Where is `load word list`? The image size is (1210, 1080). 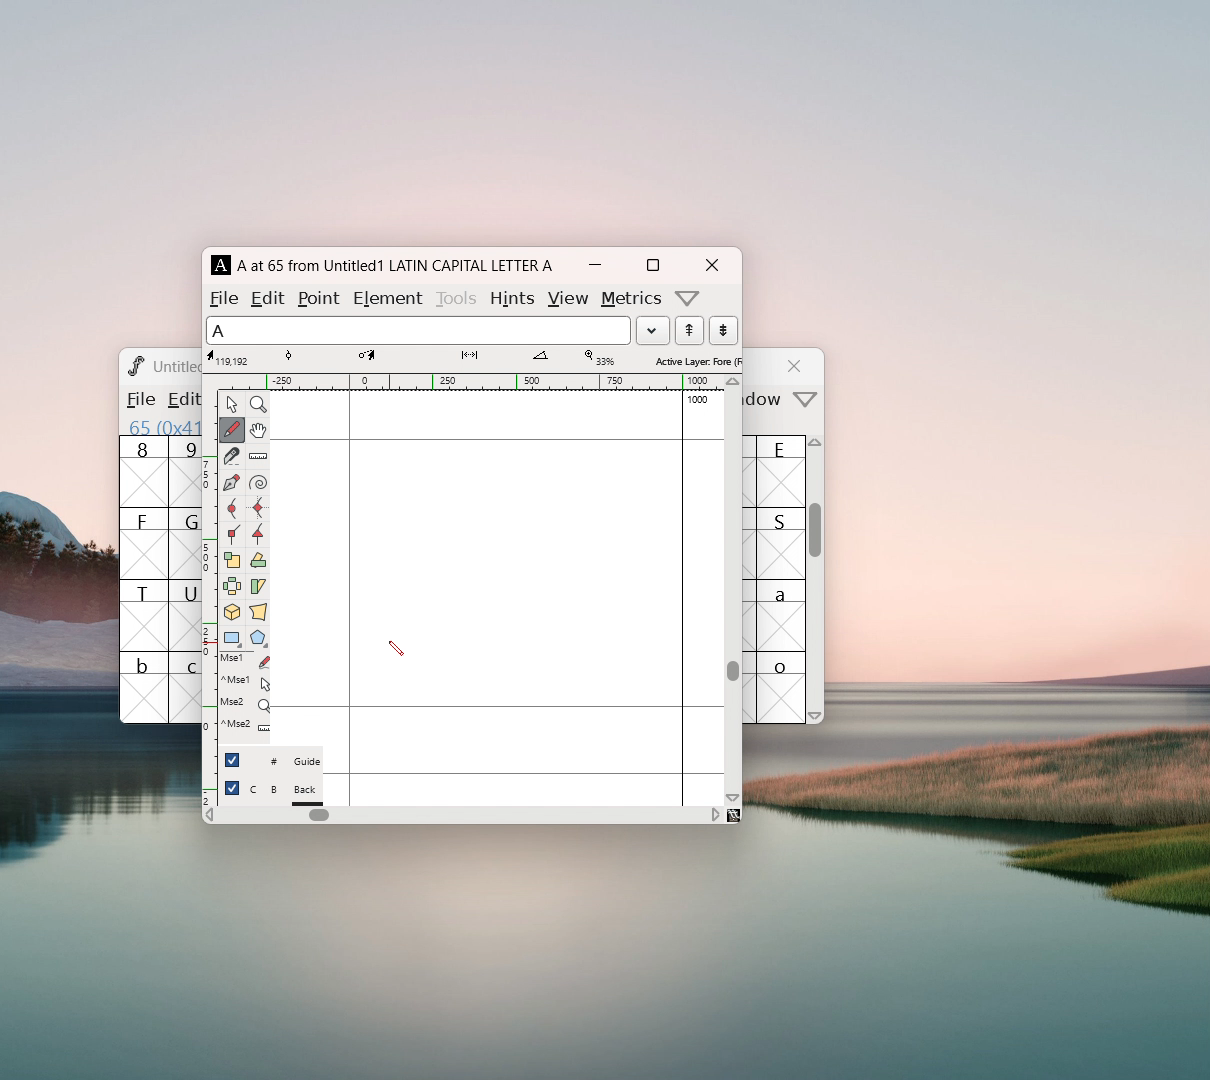 load word list is located at coordinates (652, 330).